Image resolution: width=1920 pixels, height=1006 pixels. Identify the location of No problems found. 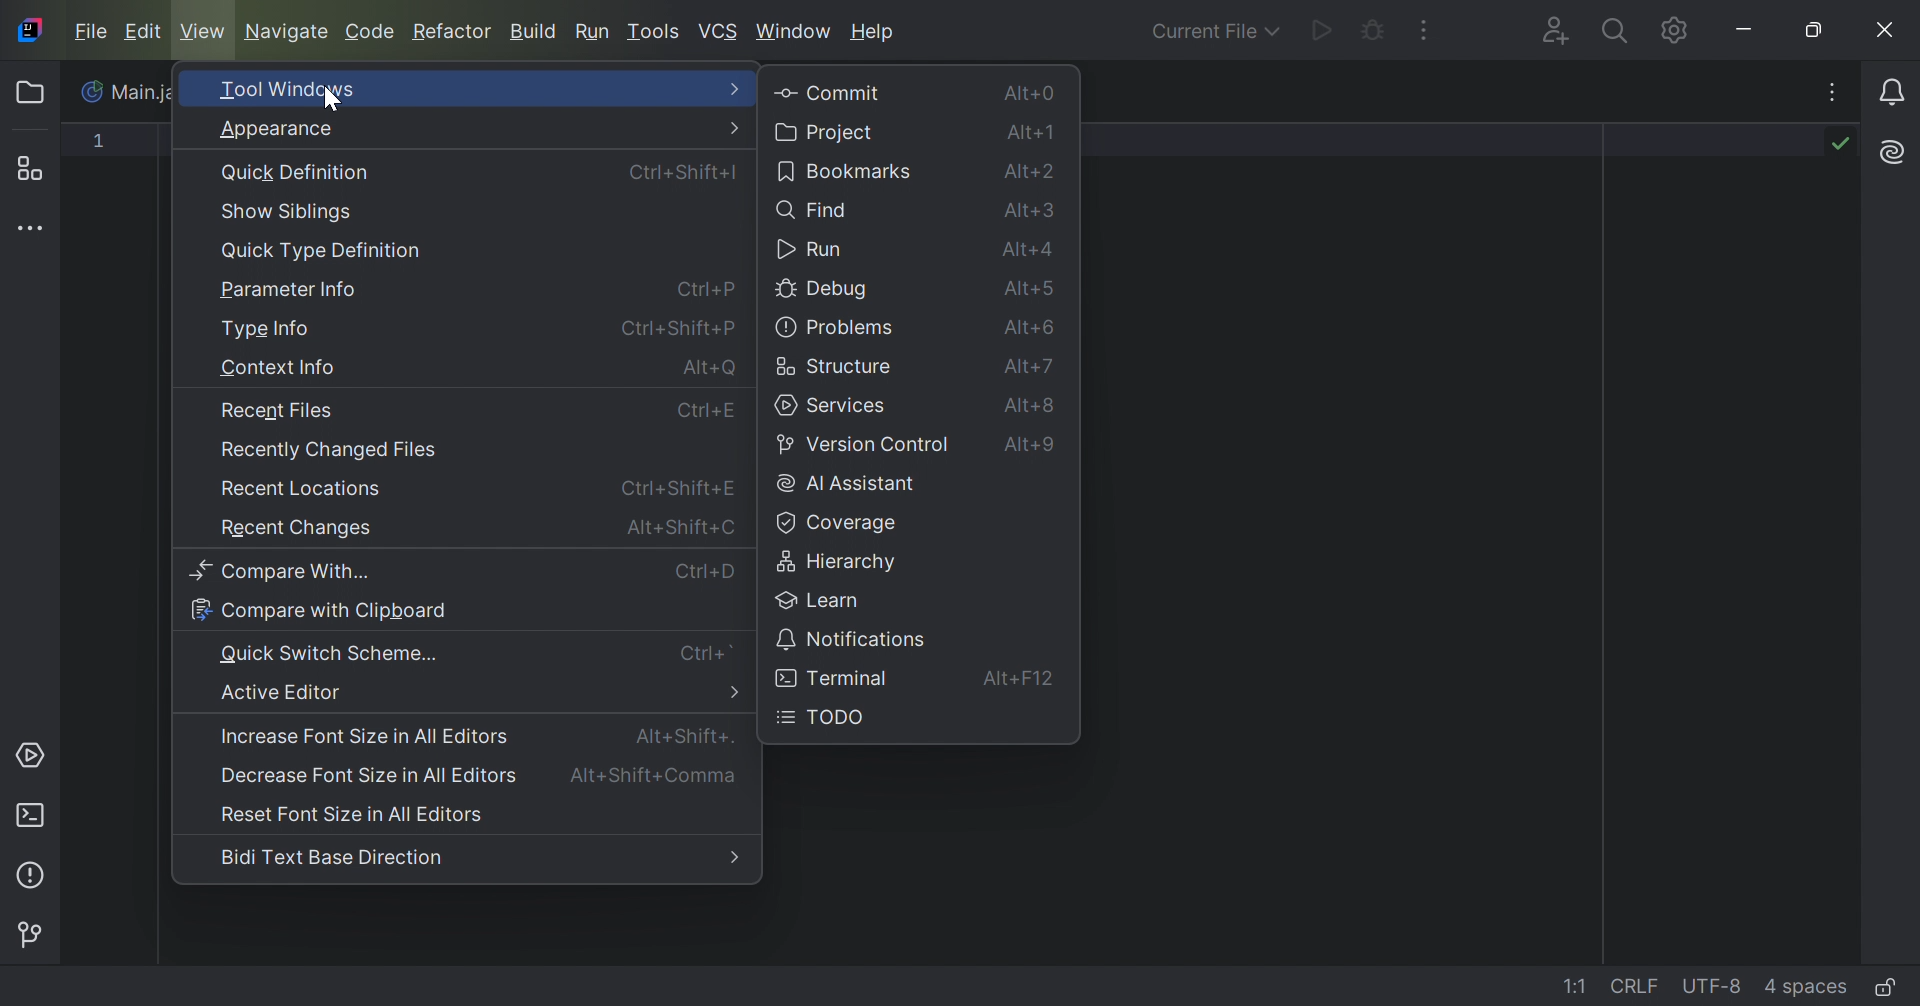
(1837, 143).